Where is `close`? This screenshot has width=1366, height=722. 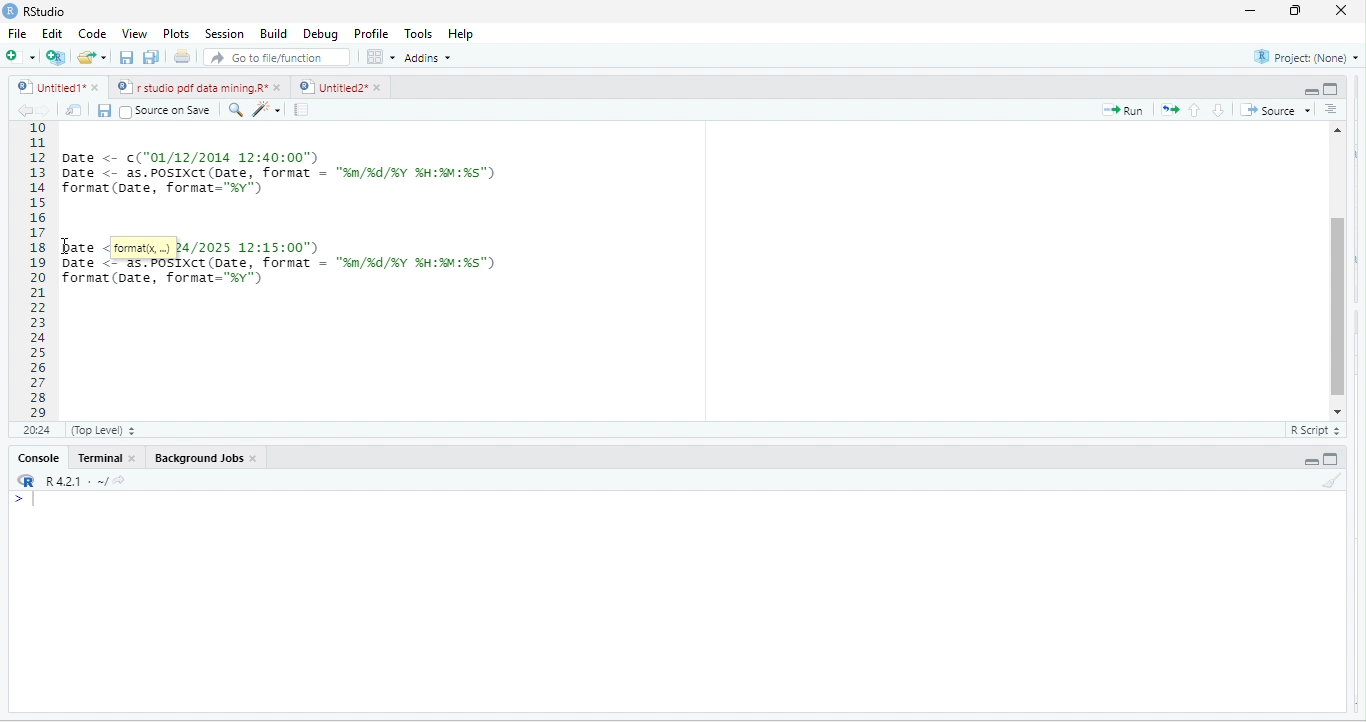 close is located at coordinates (1336, 10).